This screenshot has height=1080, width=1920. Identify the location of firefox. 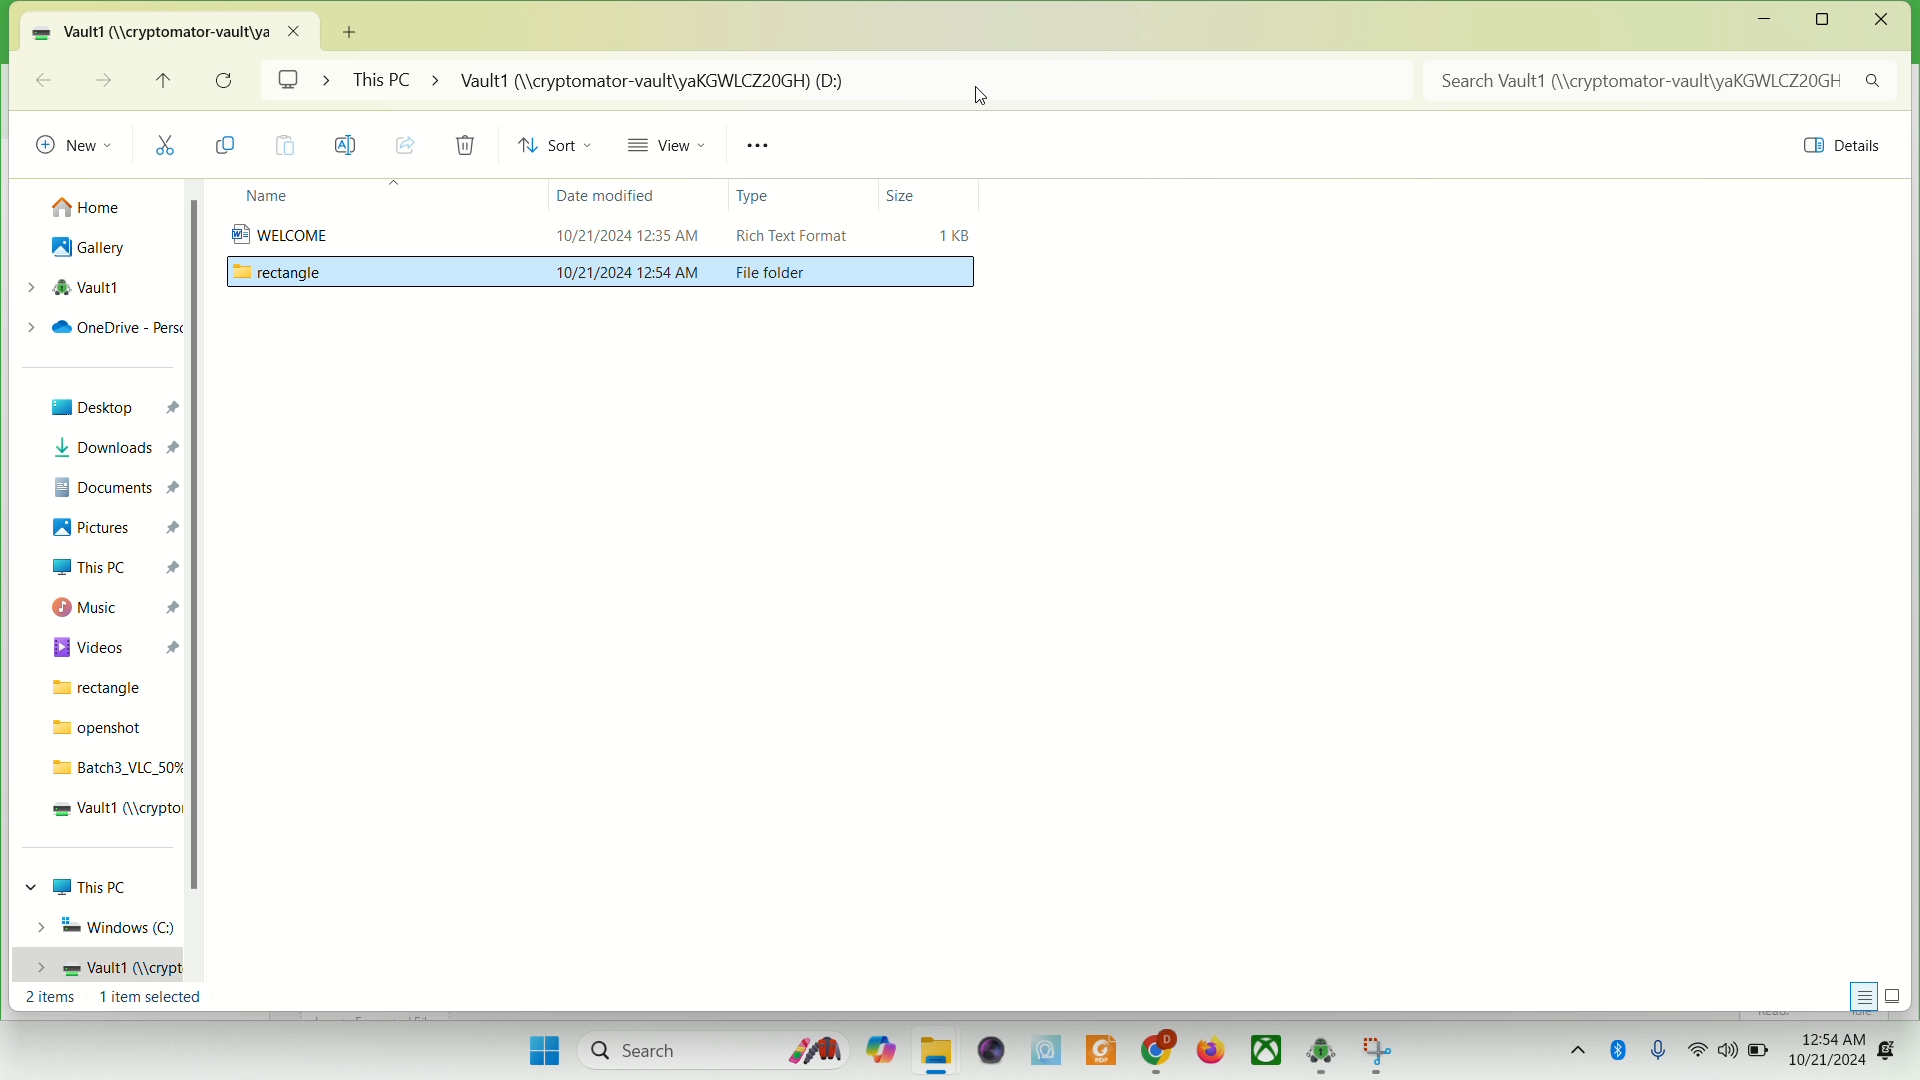
(1211, 1050).